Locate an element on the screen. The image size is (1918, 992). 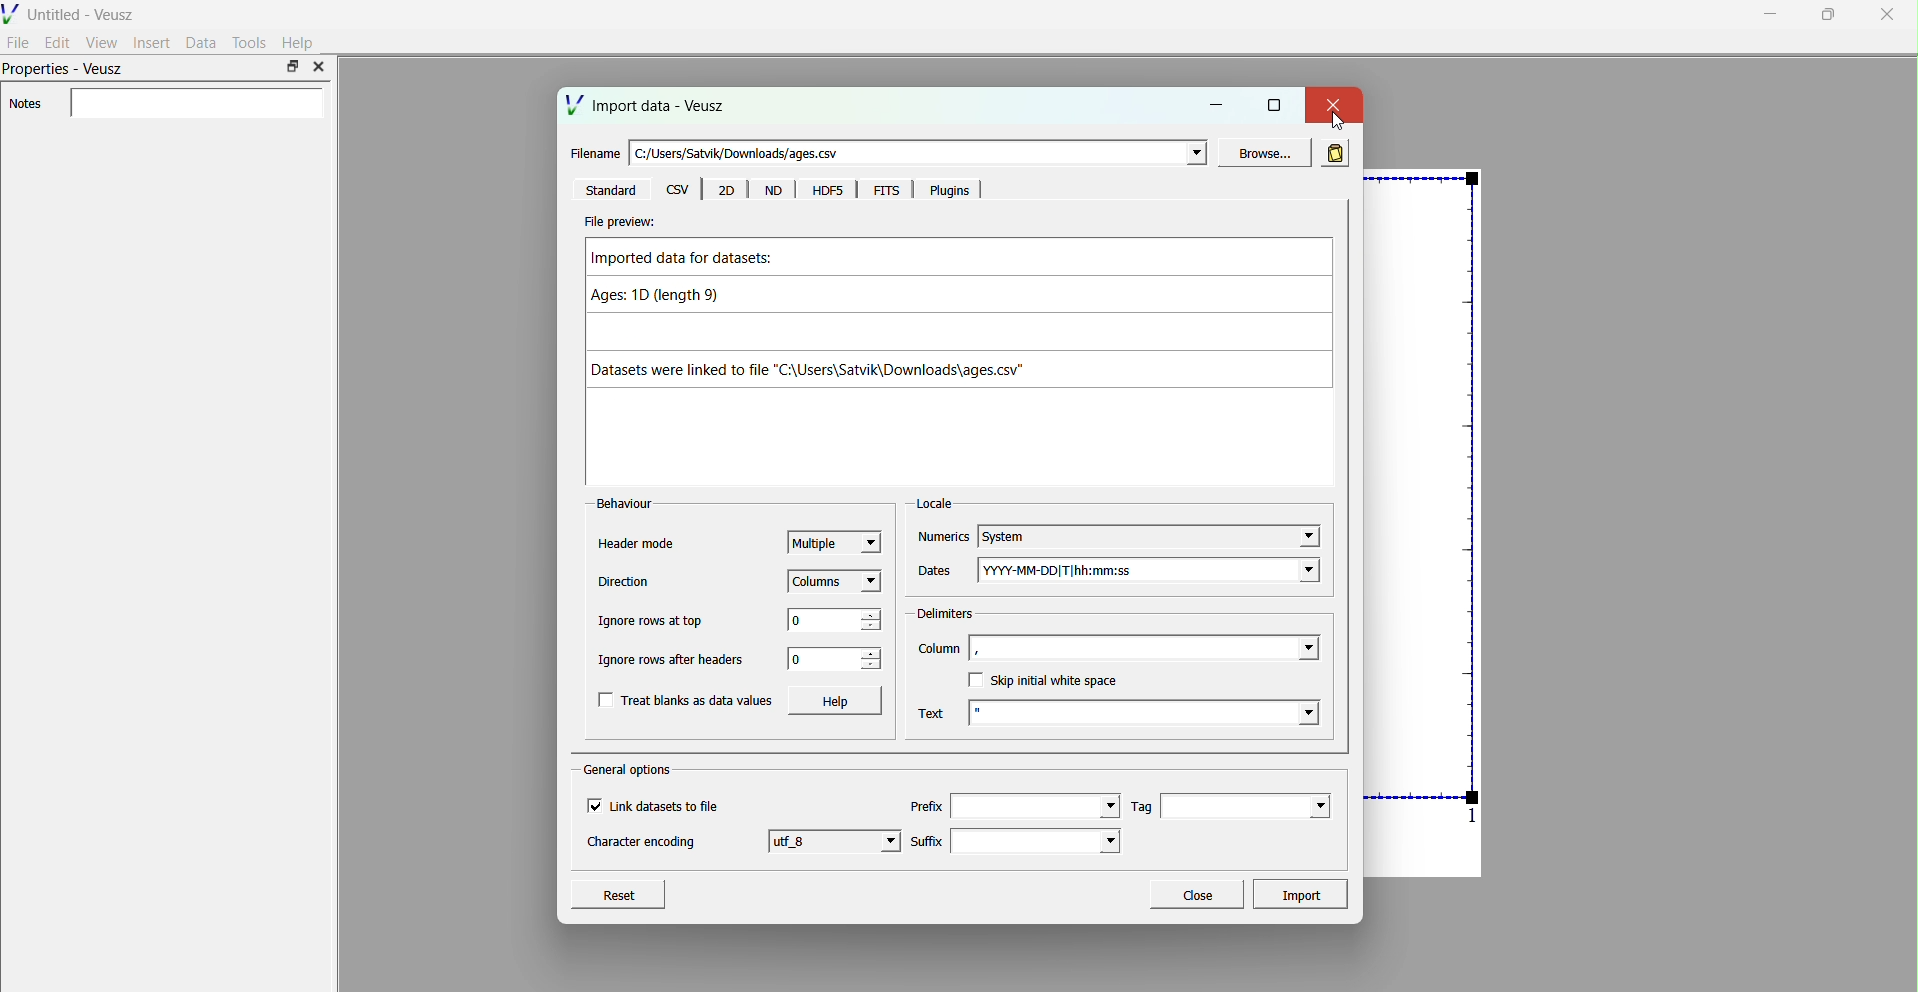
checkbox is located at coordinates (606, 701).